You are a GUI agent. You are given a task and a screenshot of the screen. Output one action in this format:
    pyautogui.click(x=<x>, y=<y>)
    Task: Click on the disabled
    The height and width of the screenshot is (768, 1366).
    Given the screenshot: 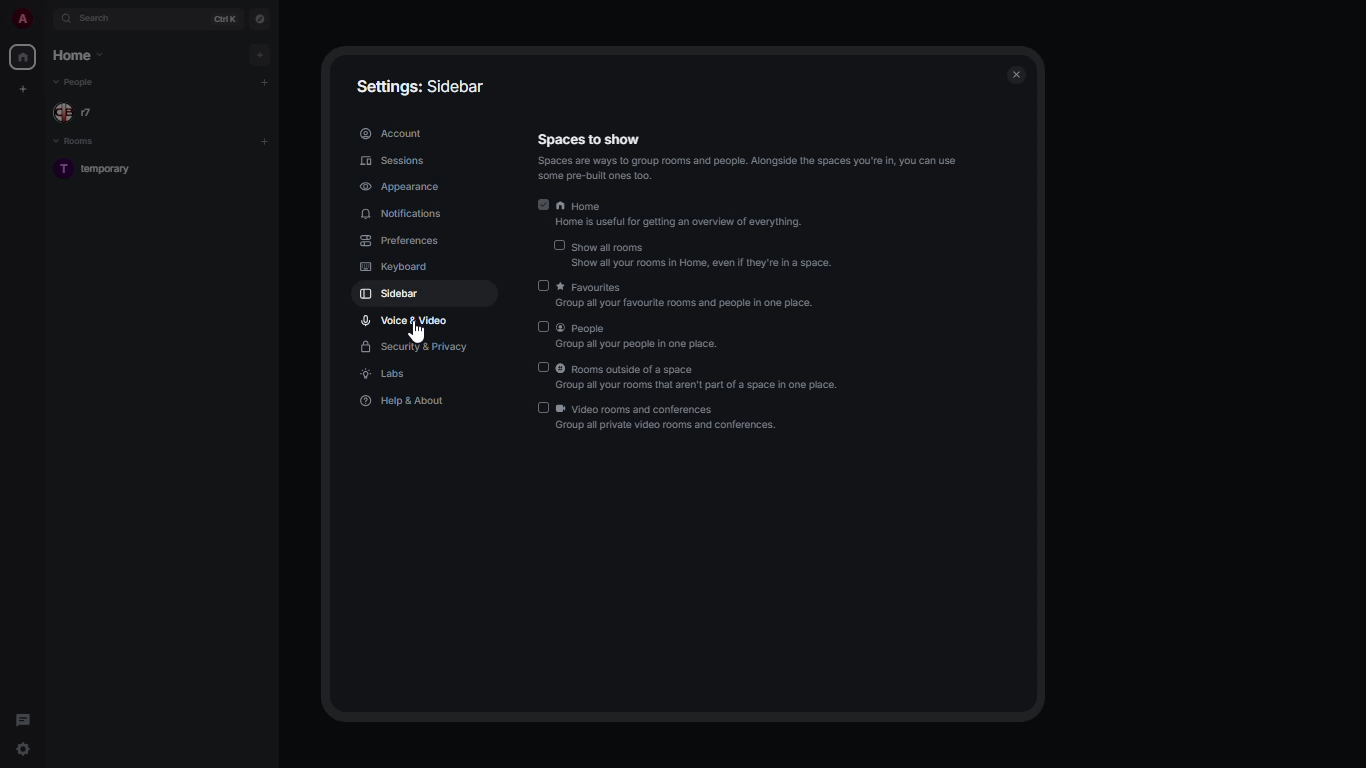 What is the action you would take?
    pyautogui.click(x=539, y=286)
    